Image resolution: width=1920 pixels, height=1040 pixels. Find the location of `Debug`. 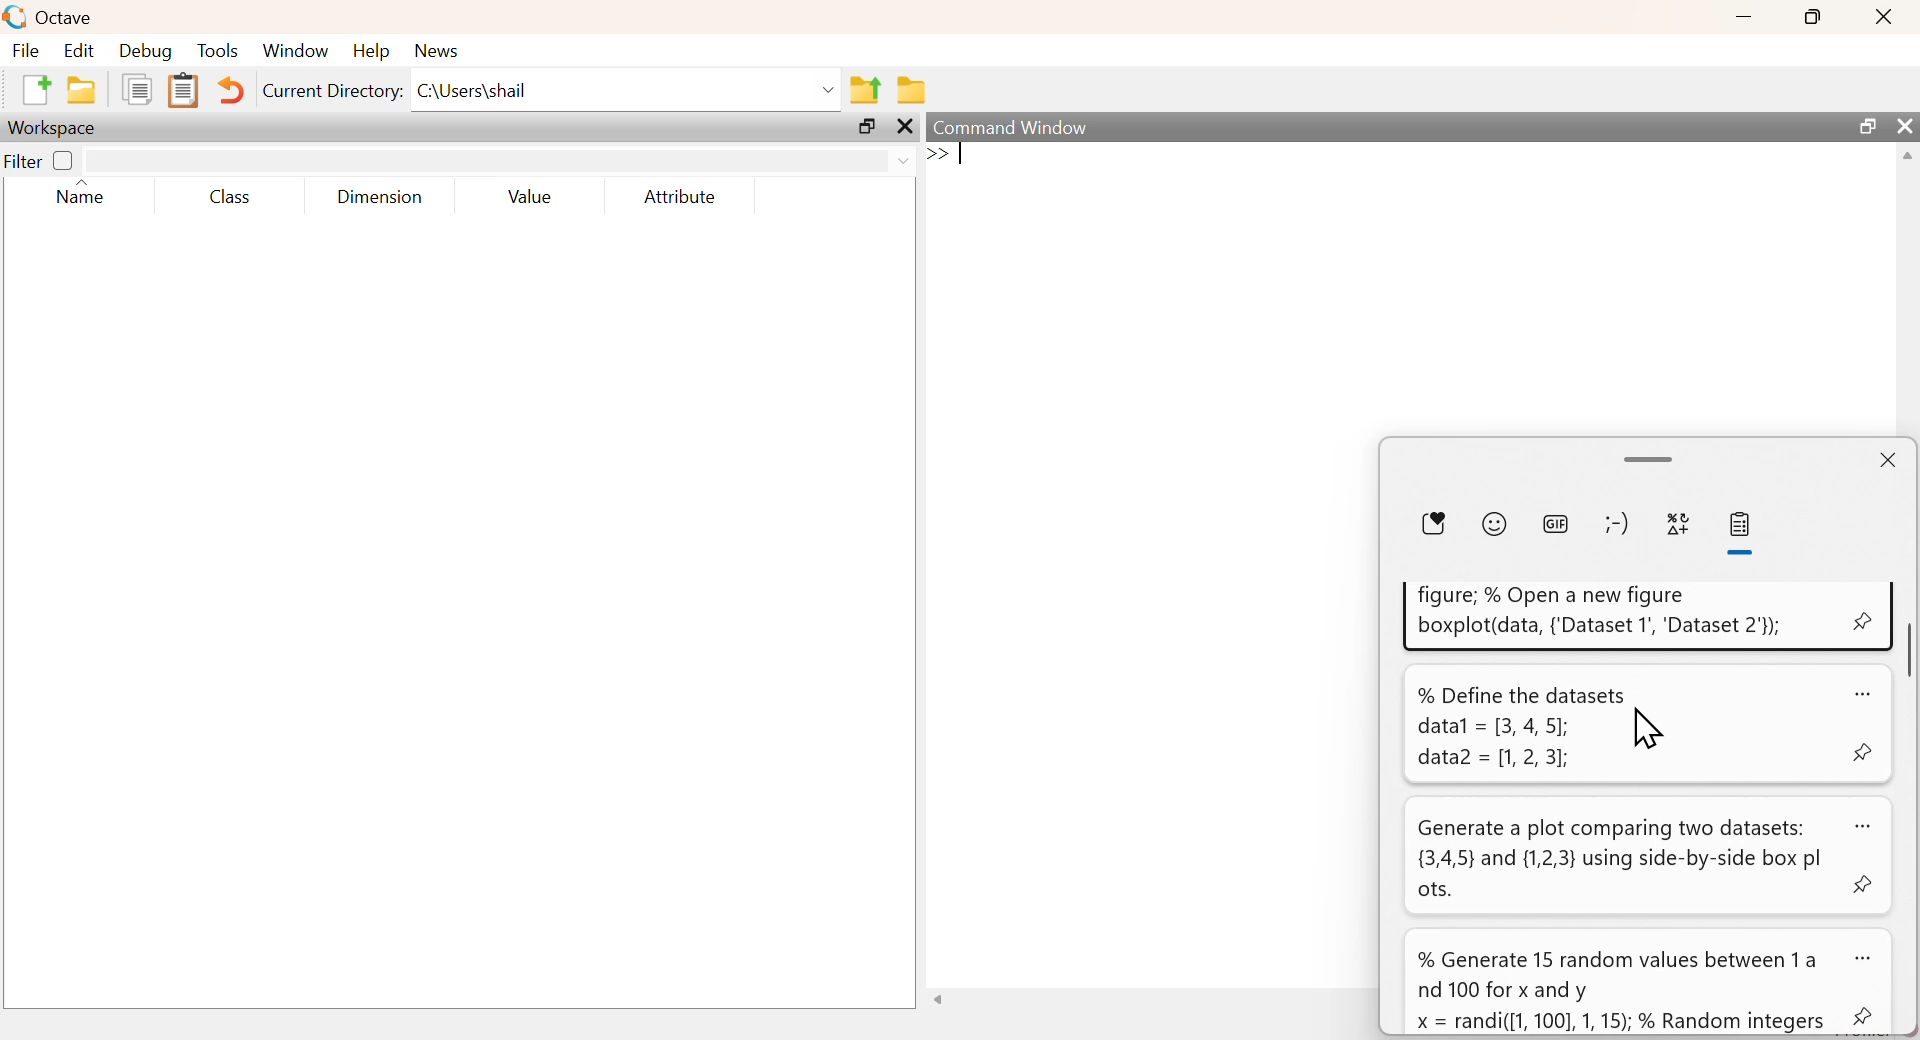

Debug is located at coordinates (146, 51).